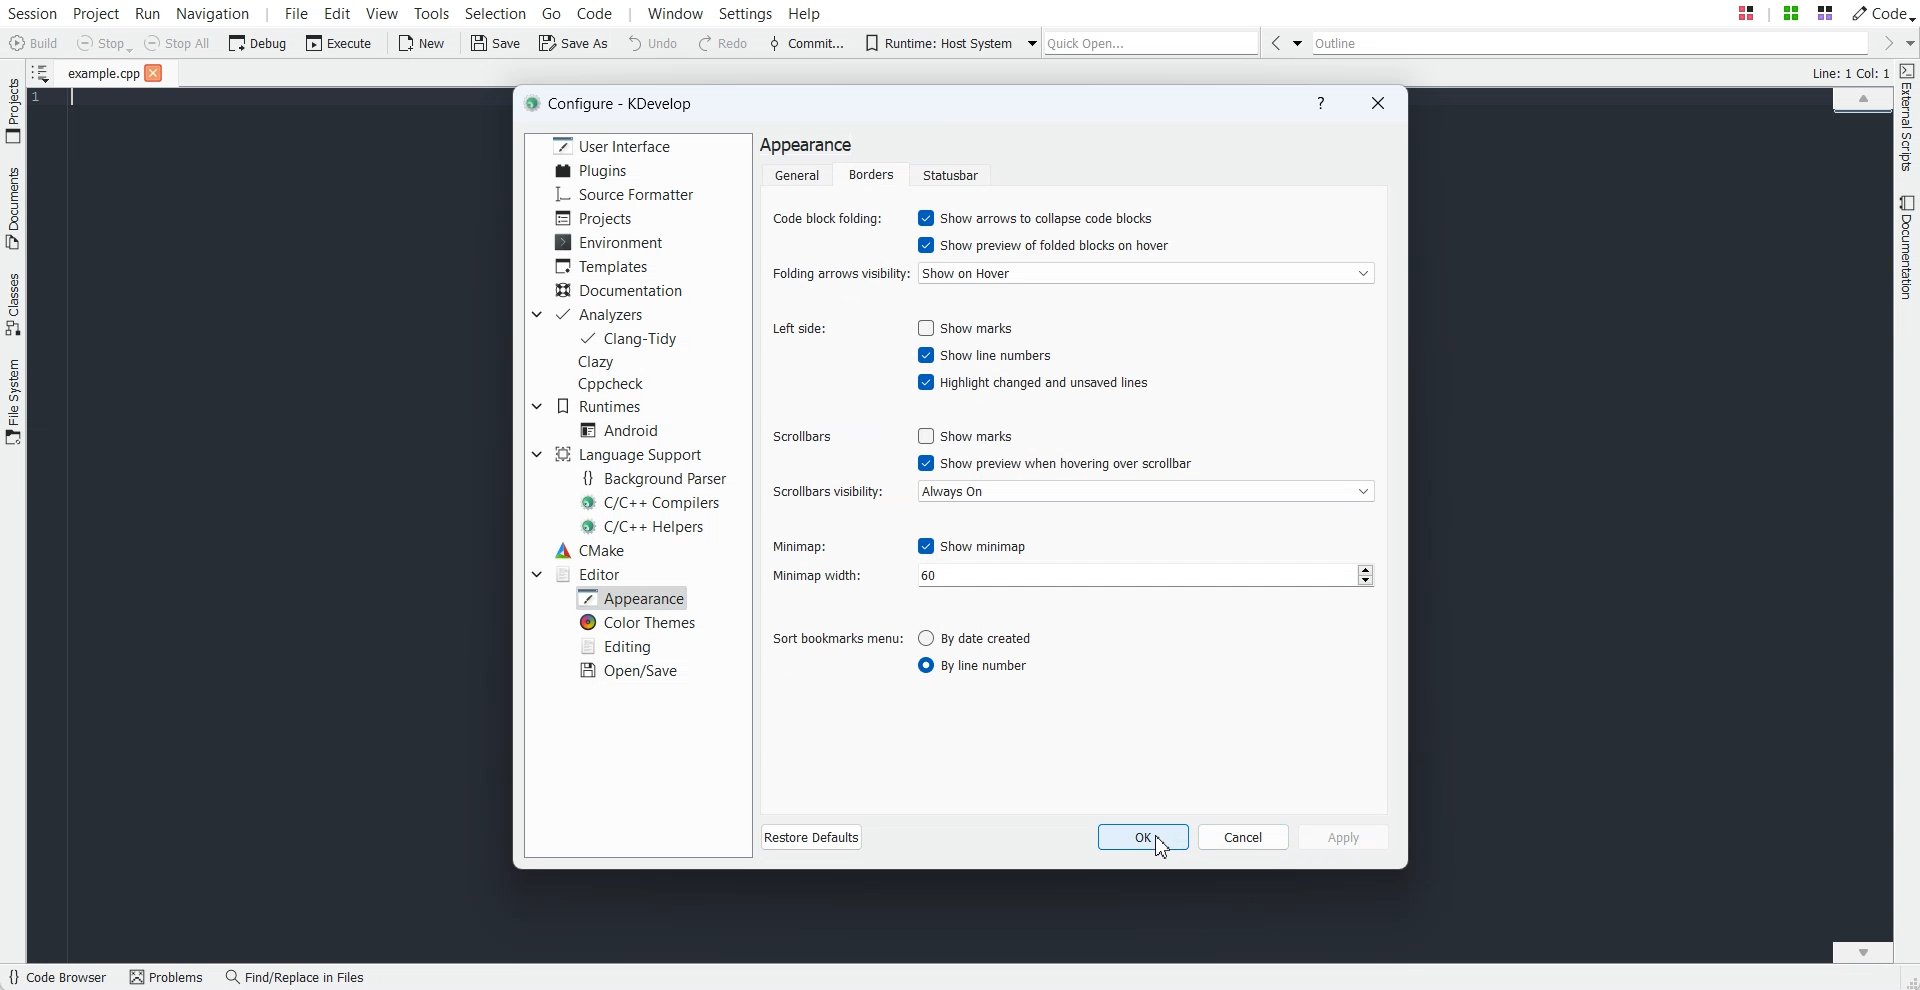 This screenshot has height=990, width=1920. I want to click on Clazy, so click(597, 362).